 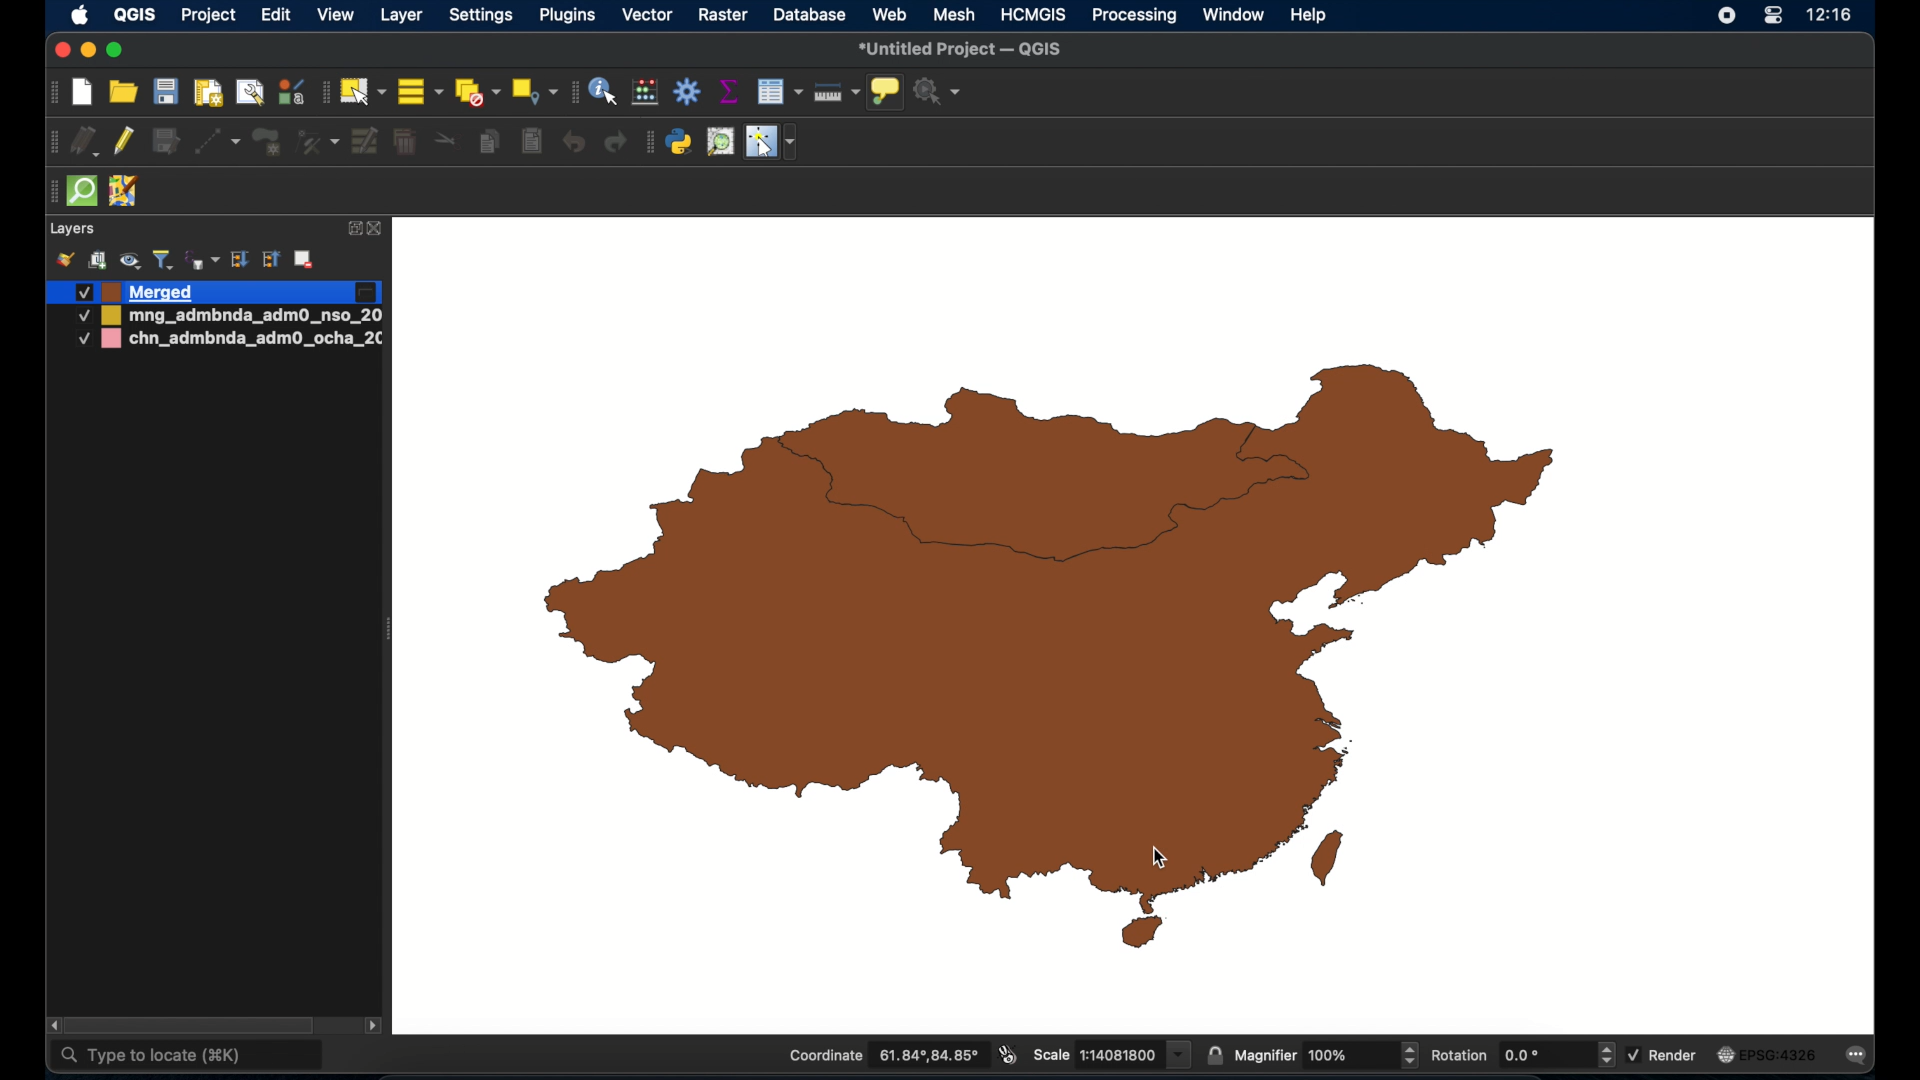 I want to click on project, so click(x=210, y=17).